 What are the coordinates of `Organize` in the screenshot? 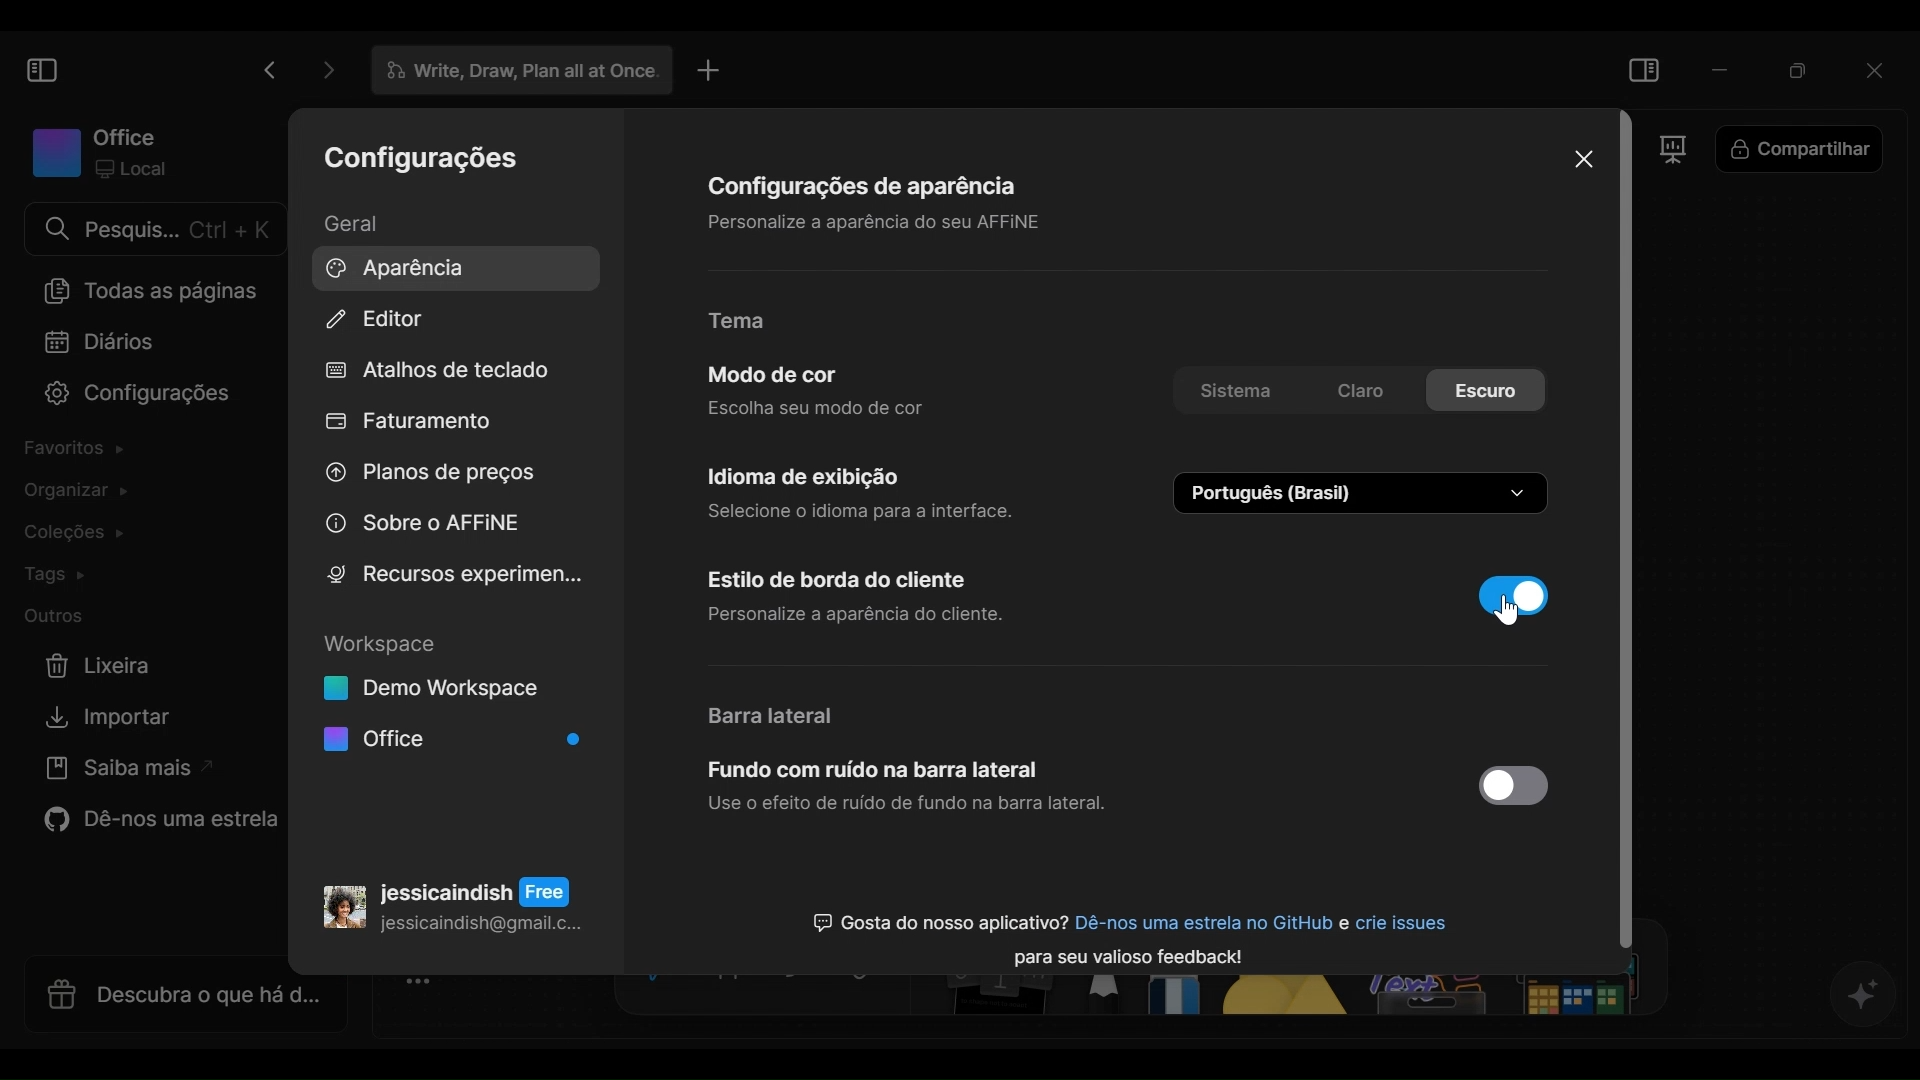 It's located at (70, 492).